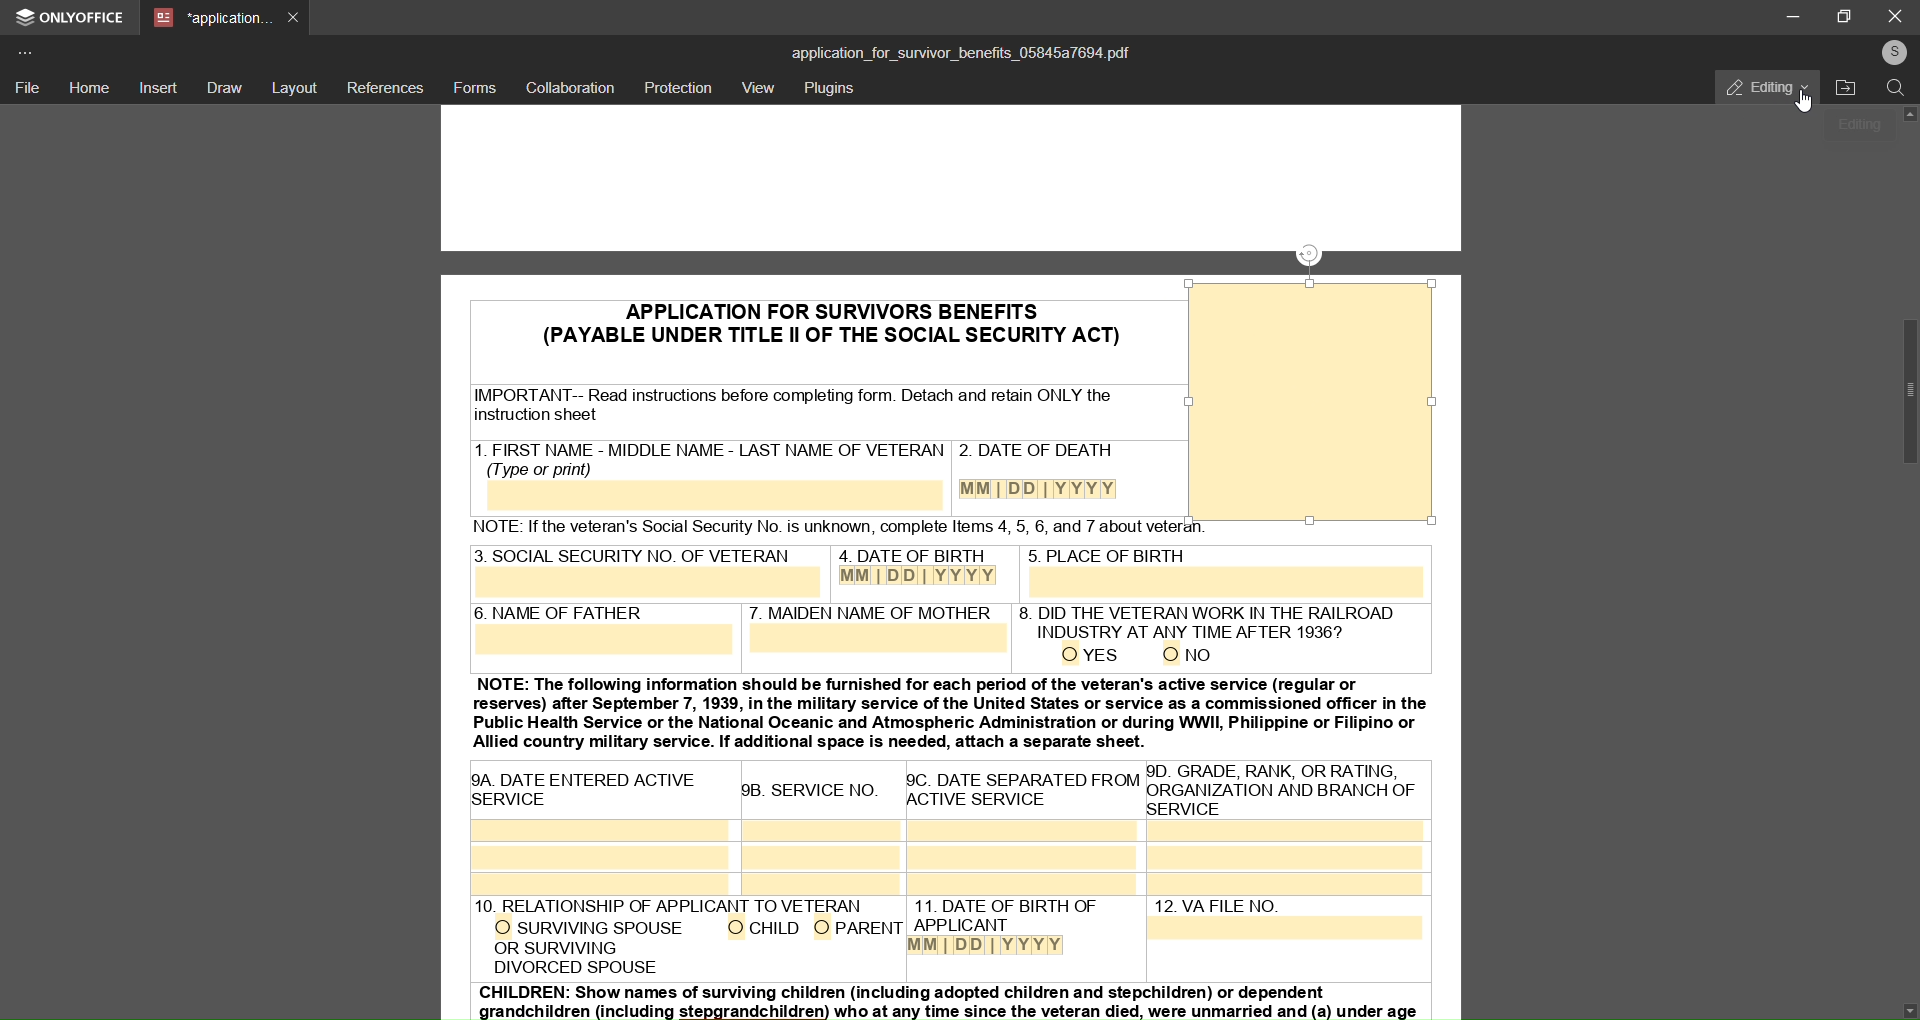  I want to click on title, so click(960, 51).